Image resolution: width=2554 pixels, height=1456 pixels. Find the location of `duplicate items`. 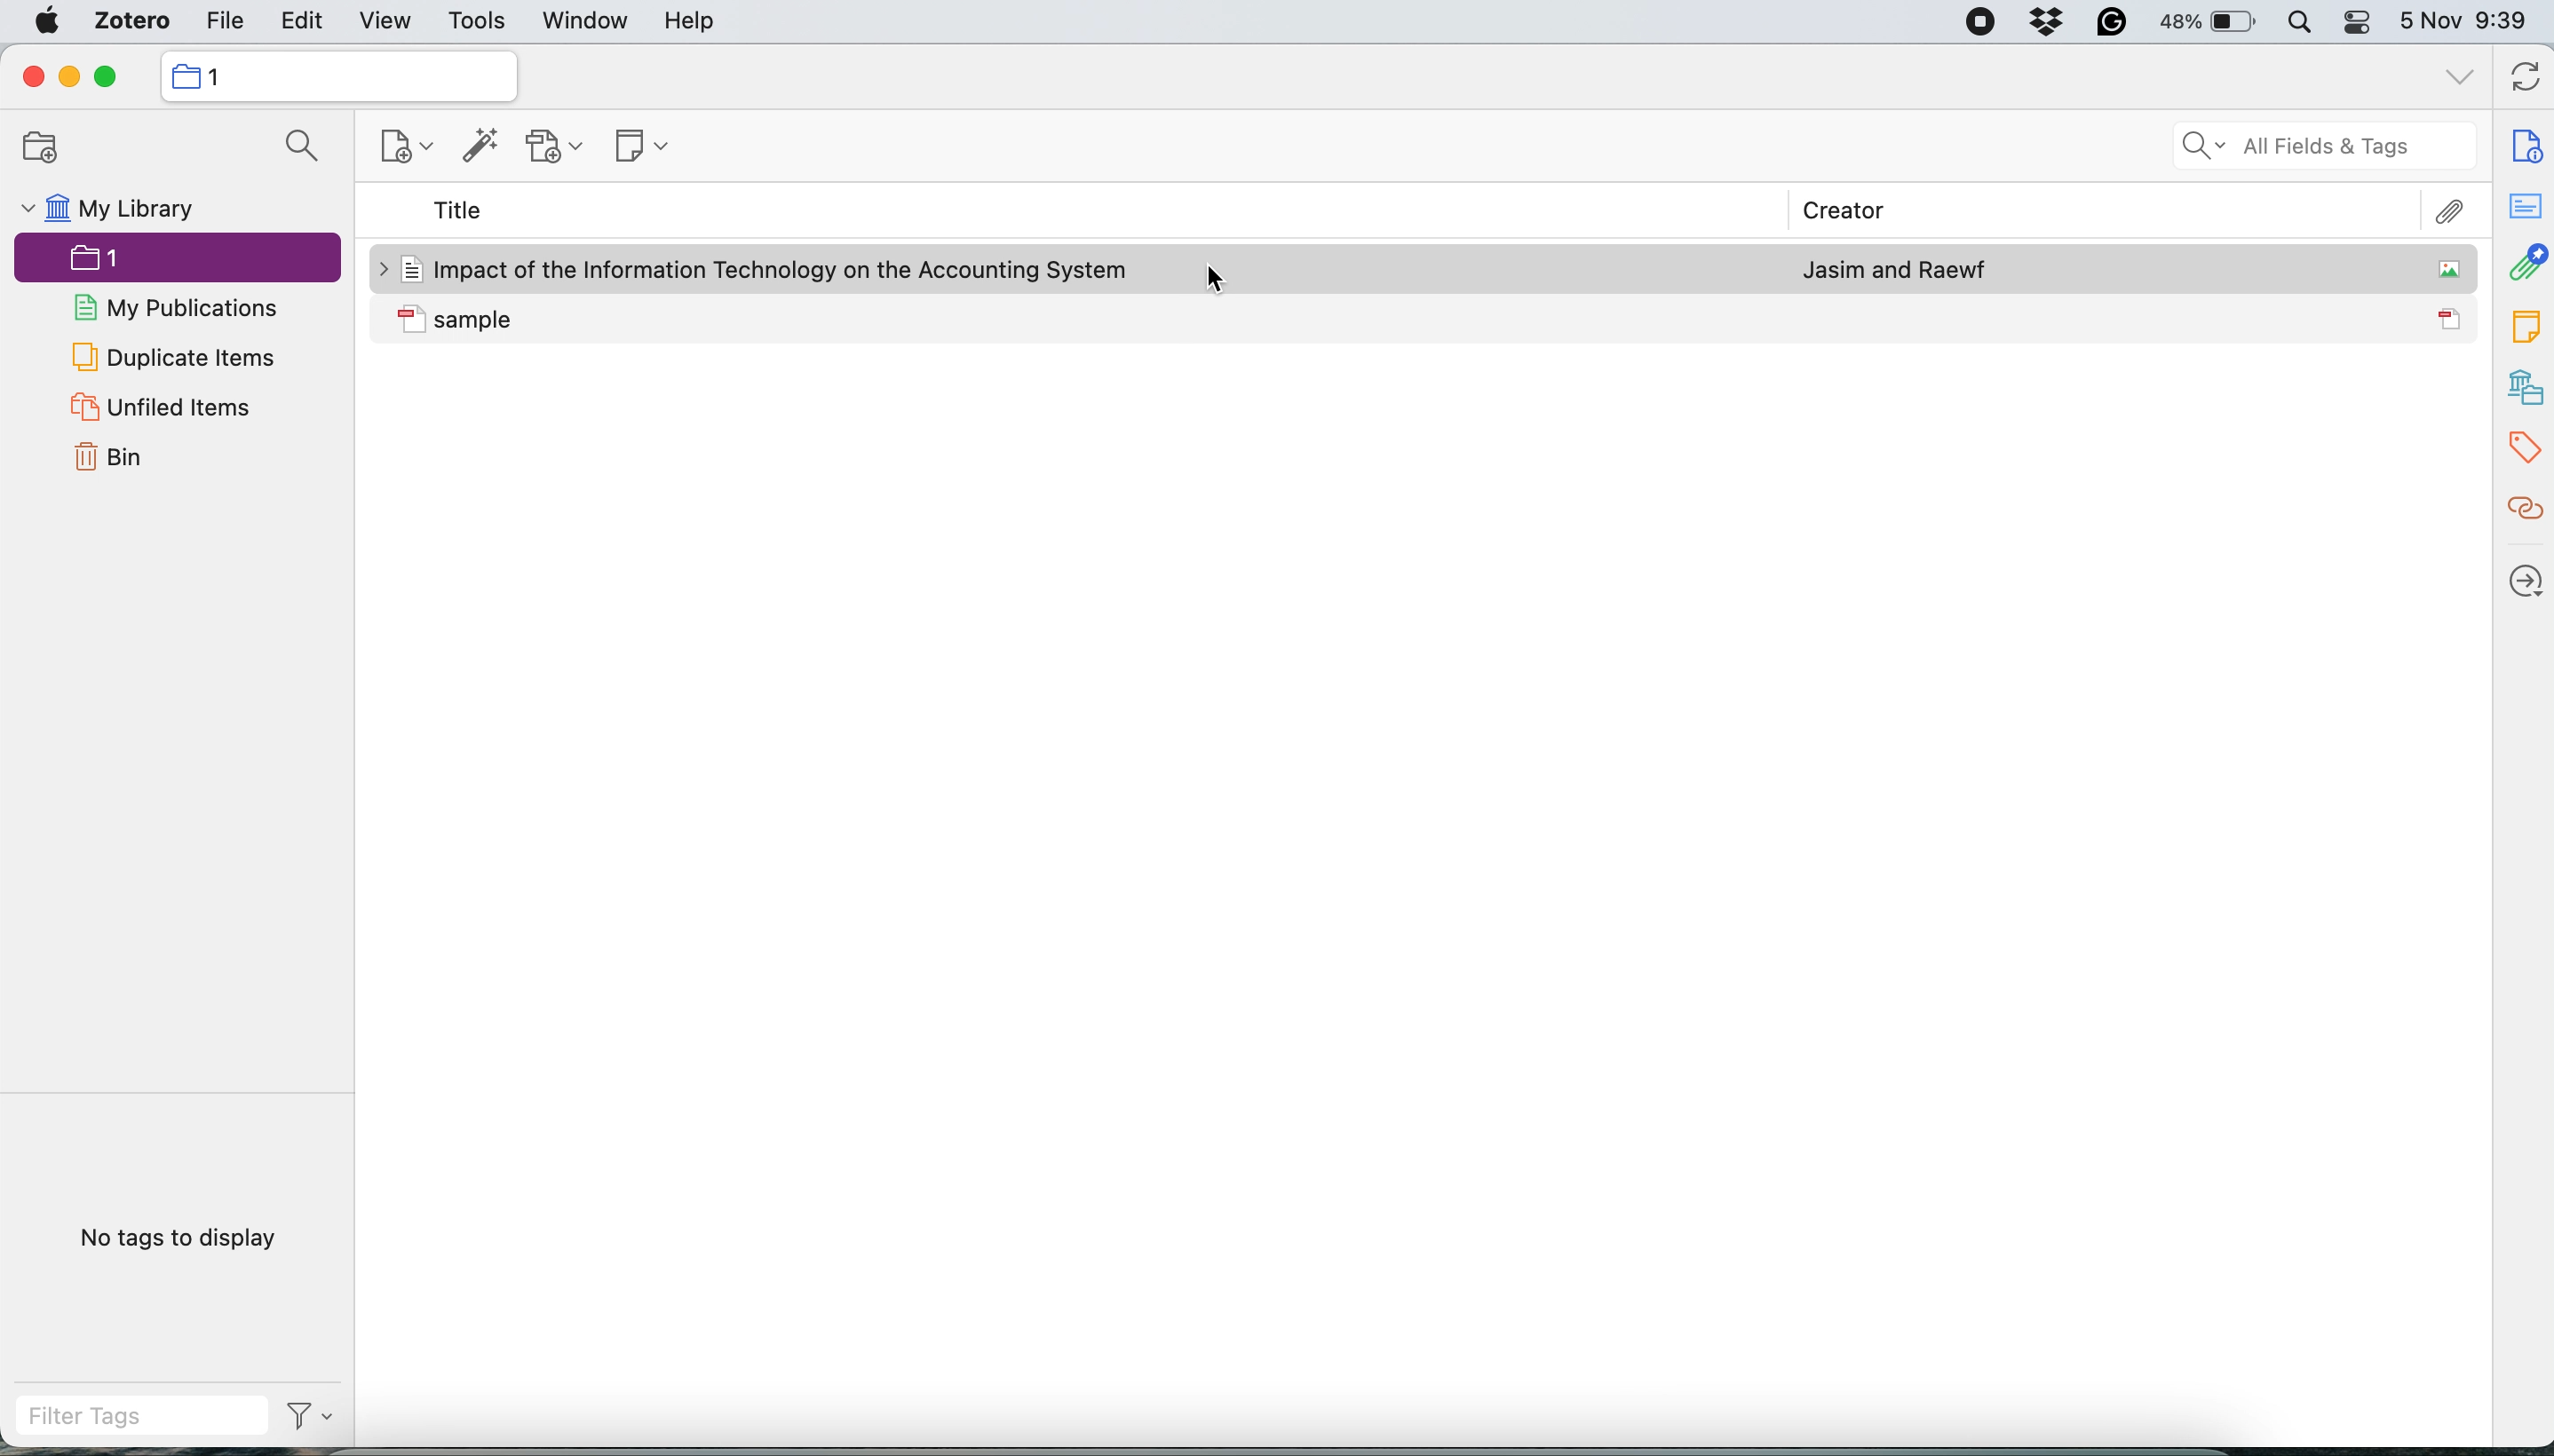

duplicate items is located at coordinates (175, 358).